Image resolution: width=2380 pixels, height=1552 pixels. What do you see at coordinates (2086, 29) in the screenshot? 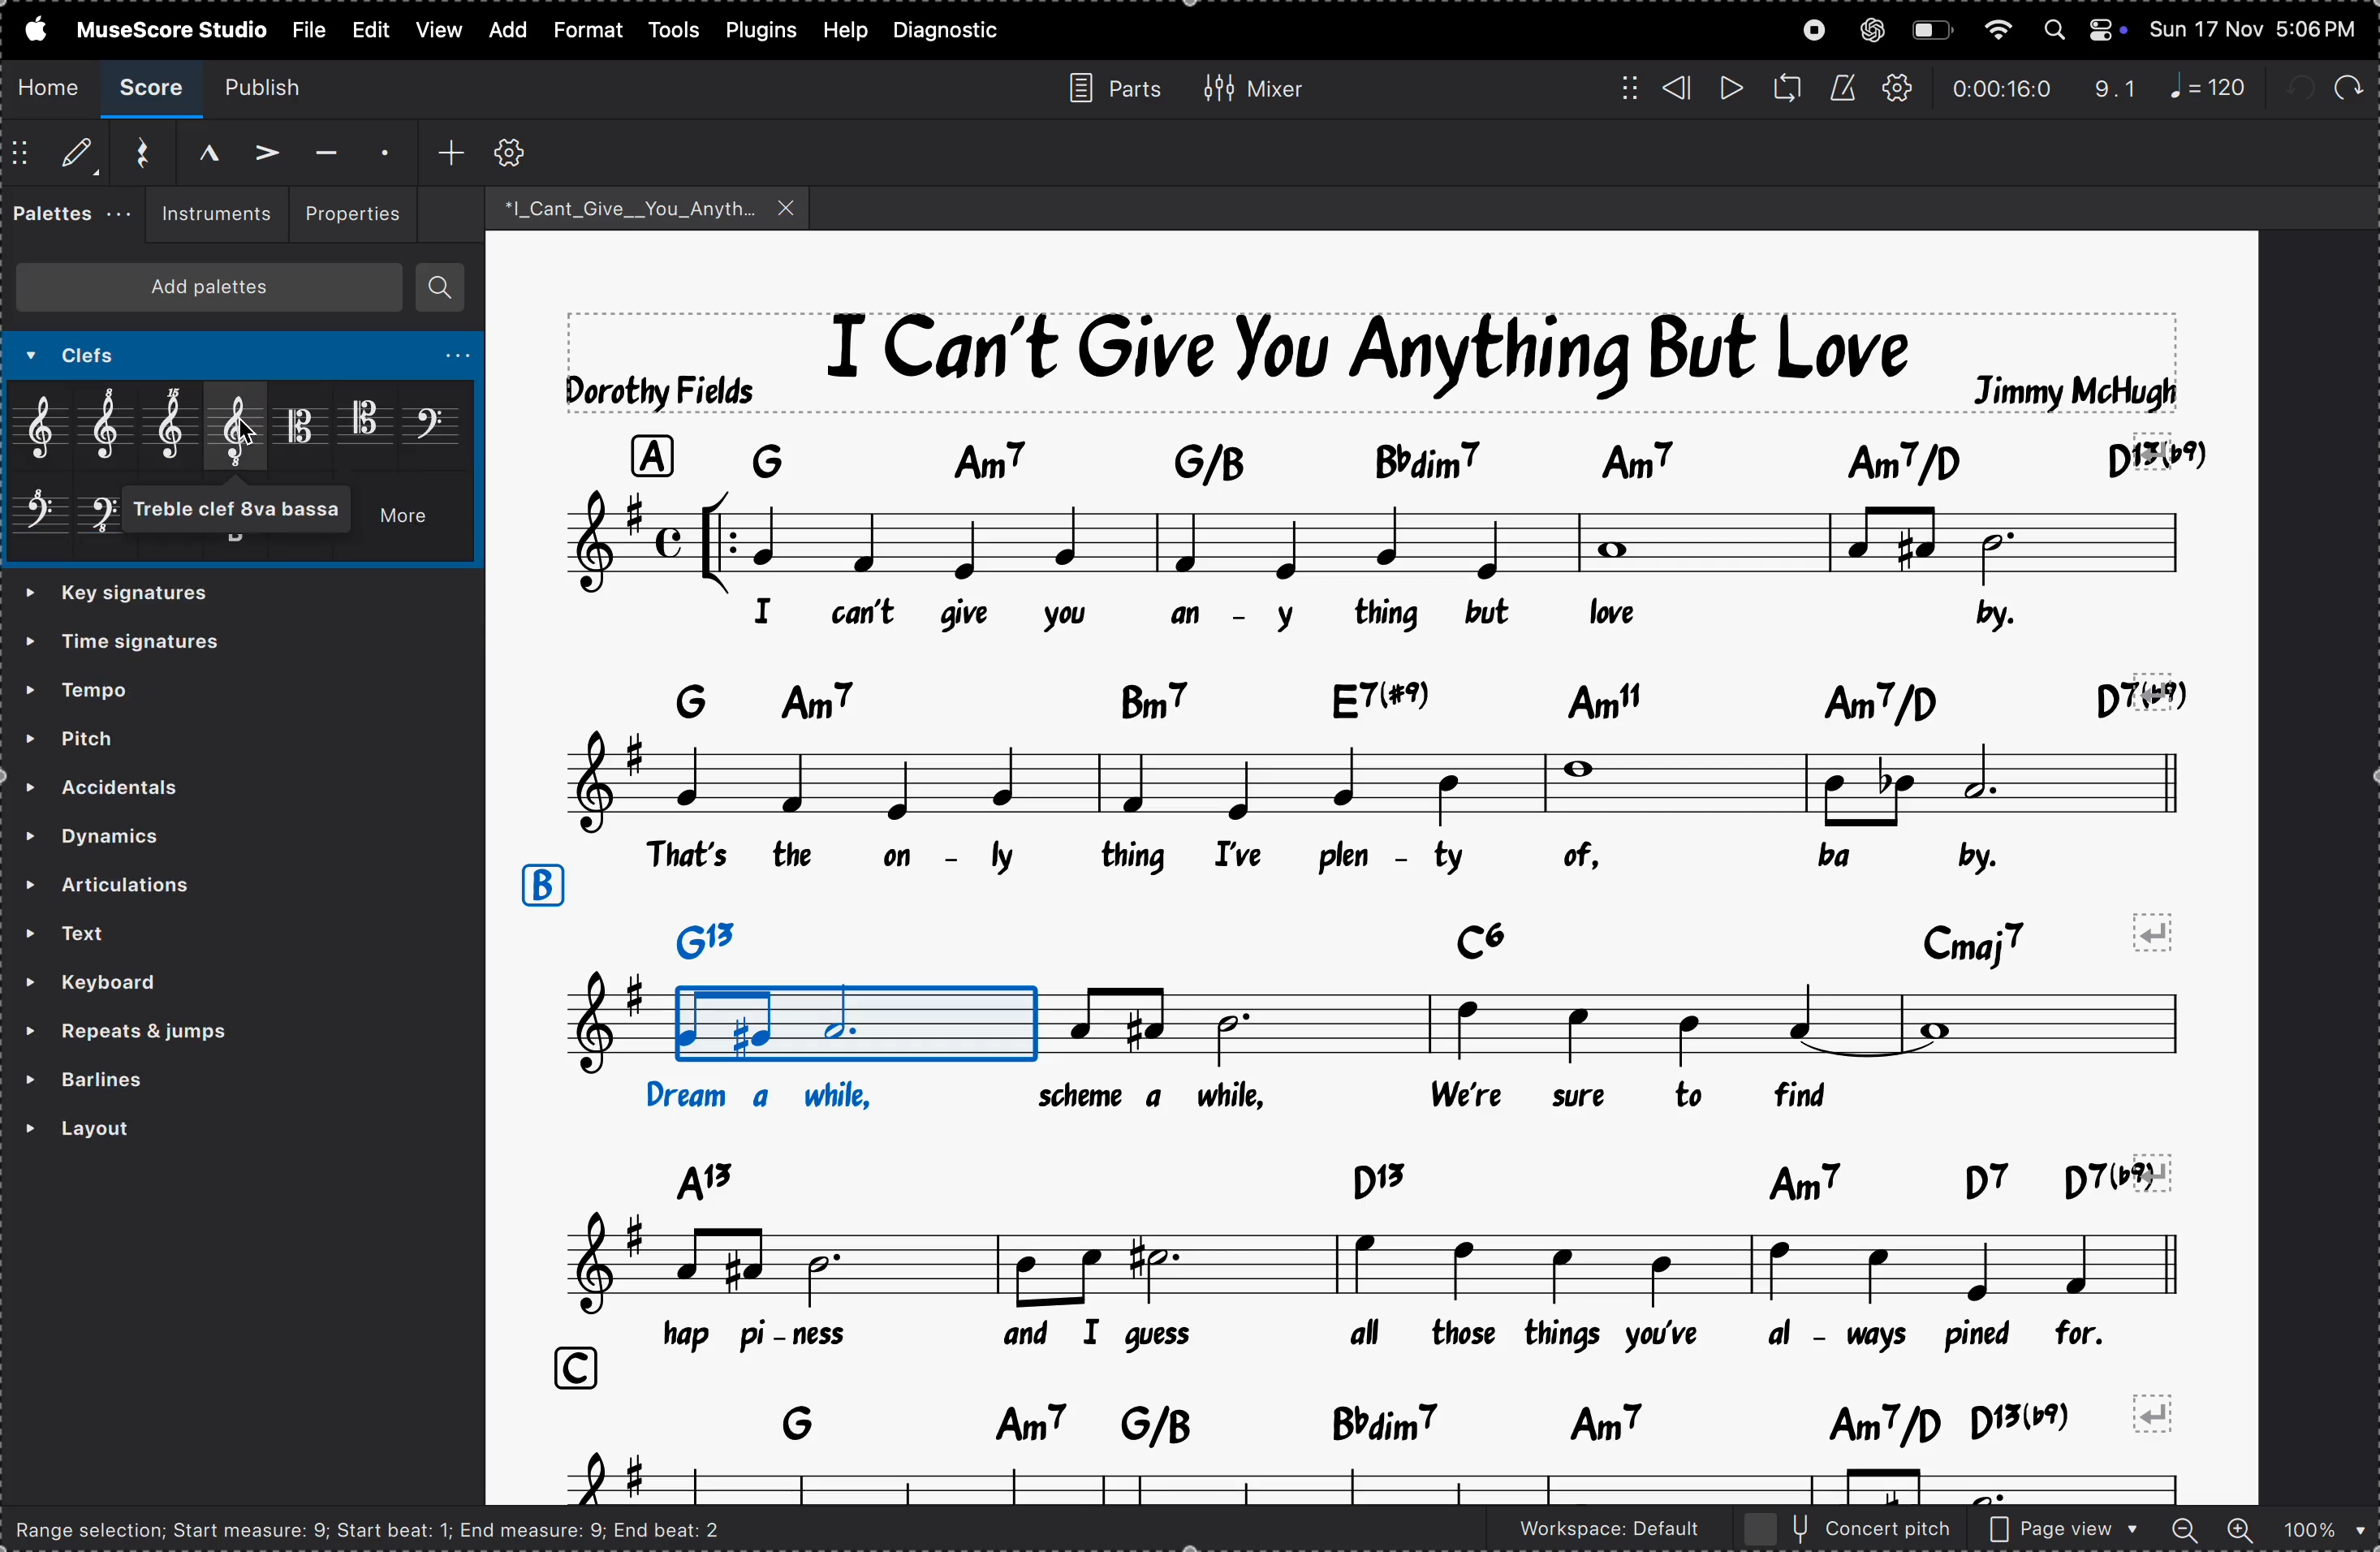
I see `apple widgtes` at bounding box center [2086, 29].